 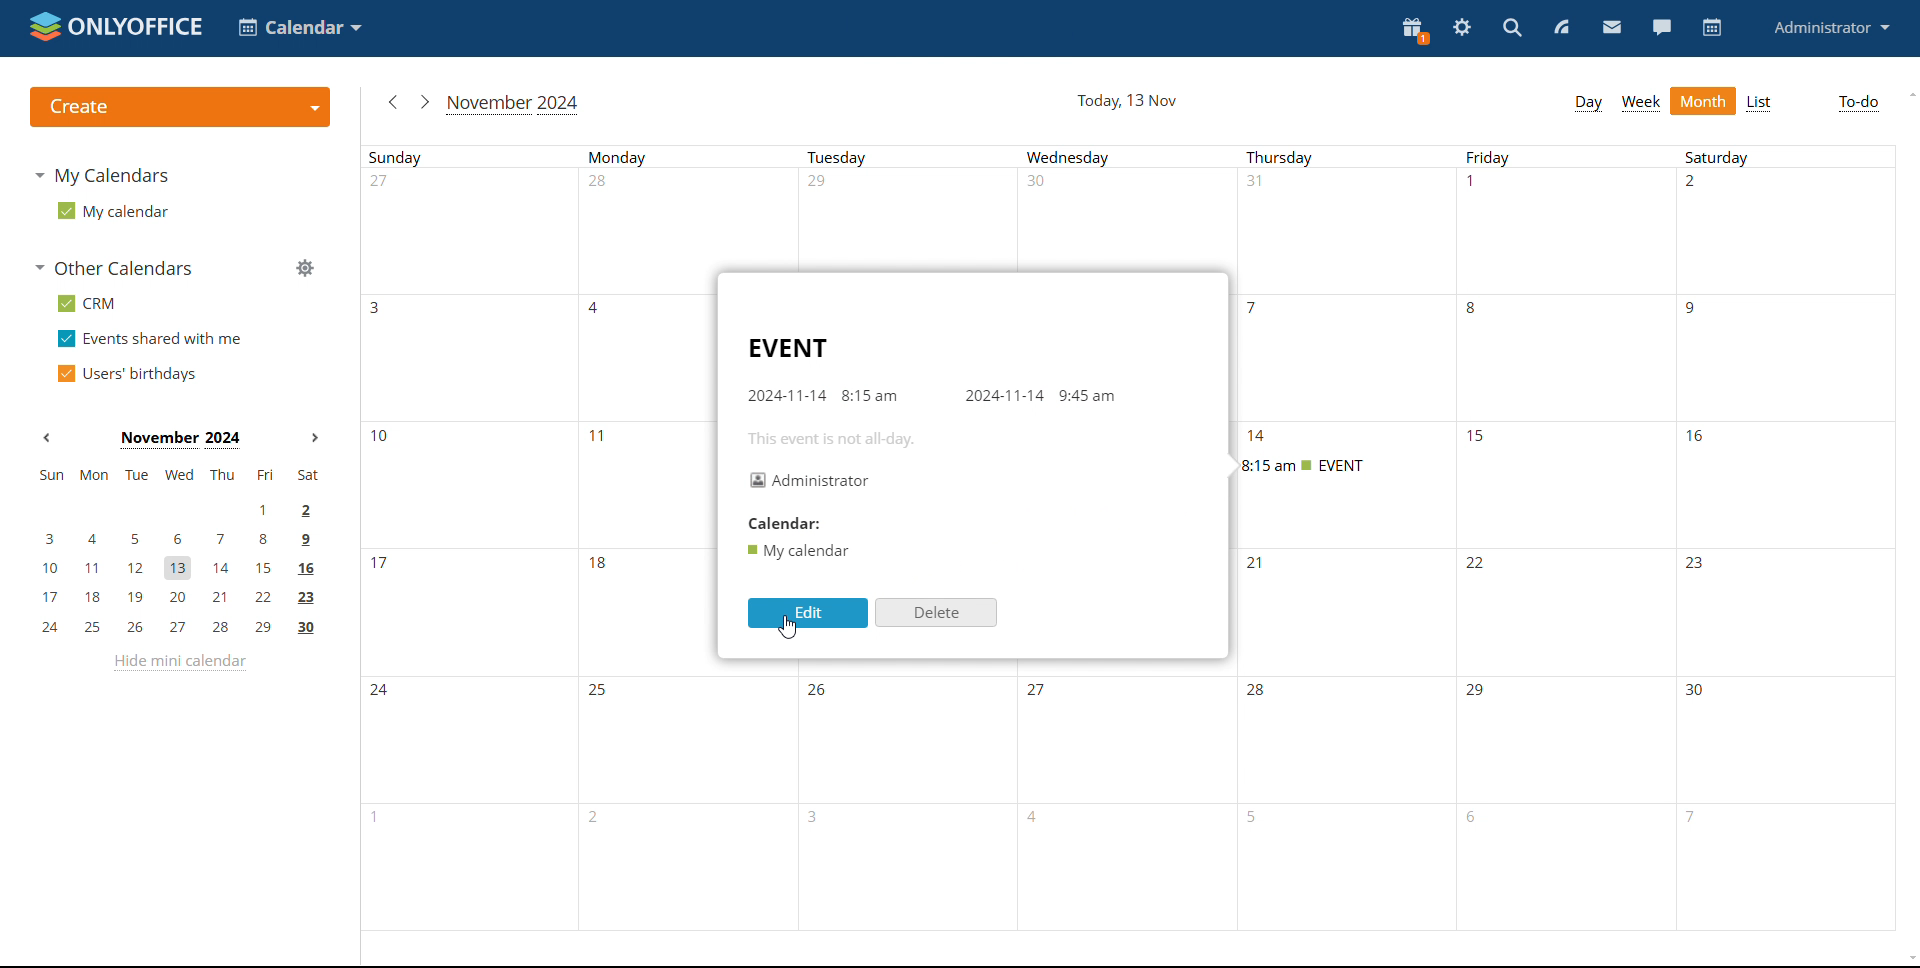 What do you see at coordinates (536, 360) in the screenshot?
I see `unallocated time slots` at bounding box center [536, 360].